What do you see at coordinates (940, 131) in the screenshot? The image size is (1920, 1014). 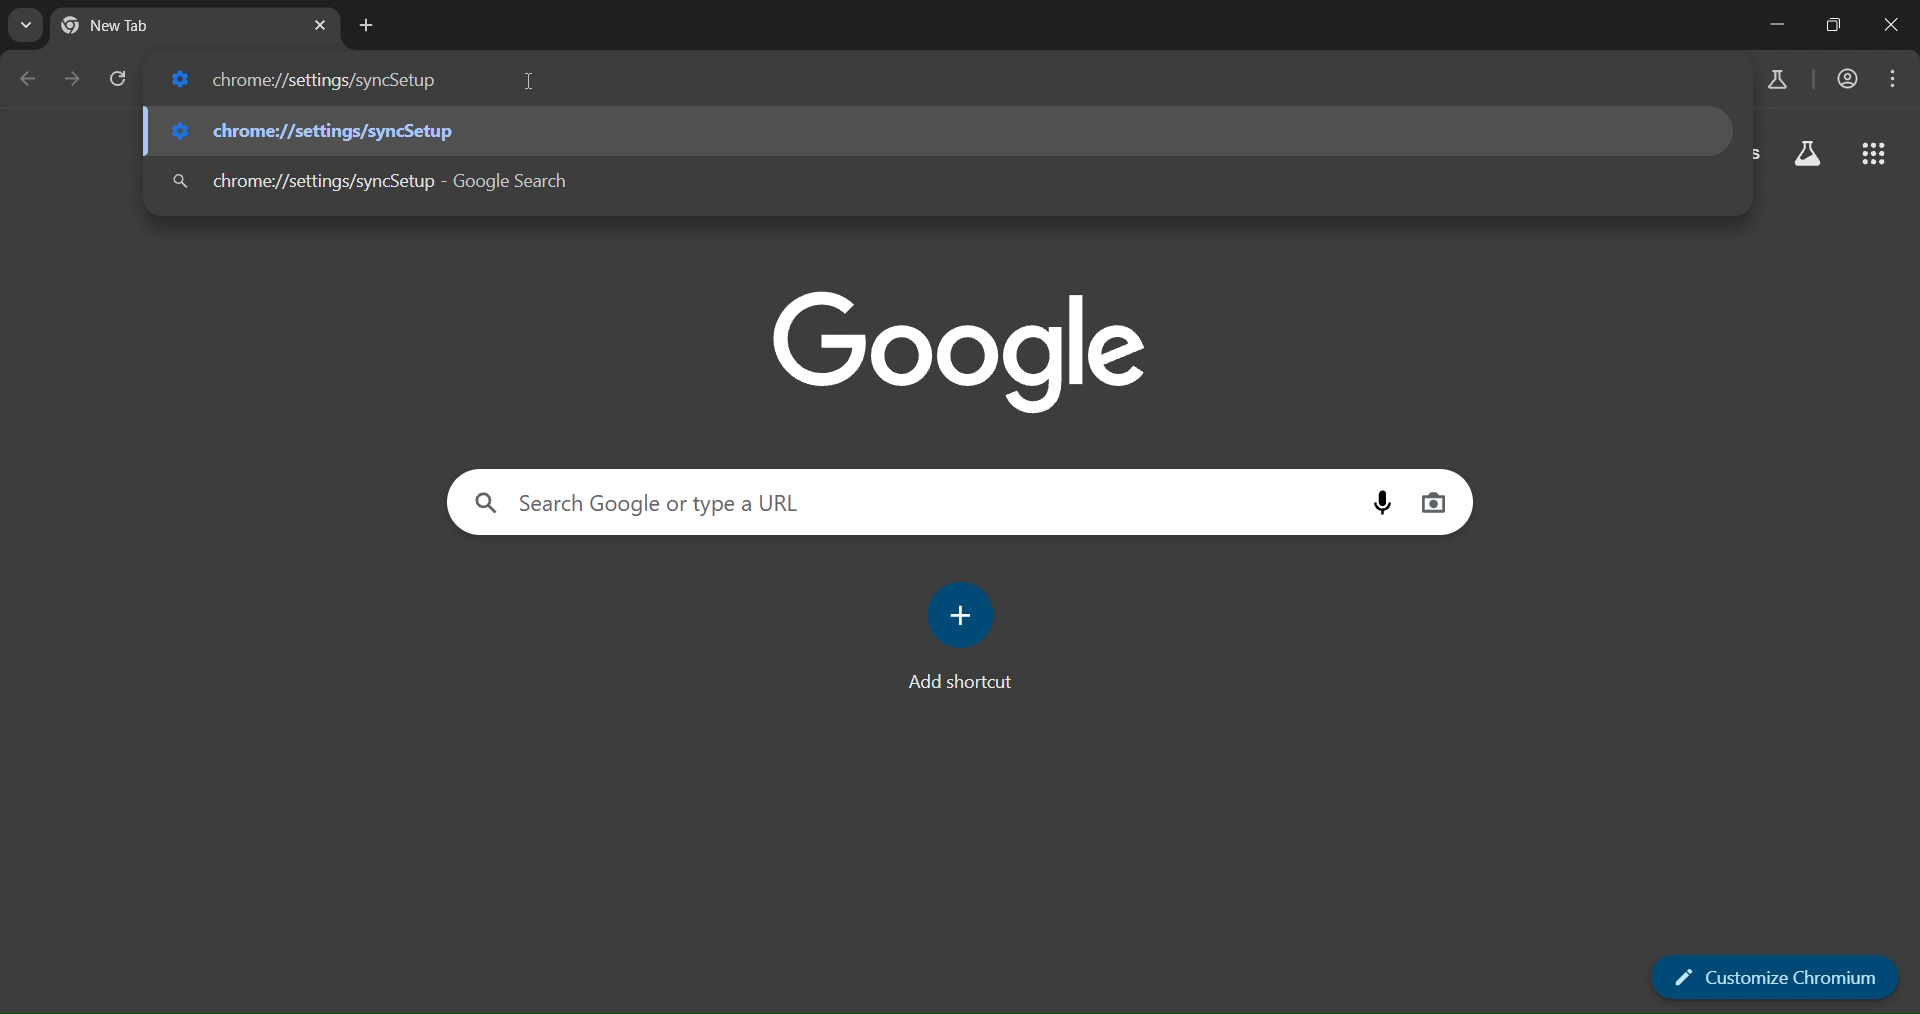 I see `chrome://setting/syncSetup` at bounding box center [940, 131].